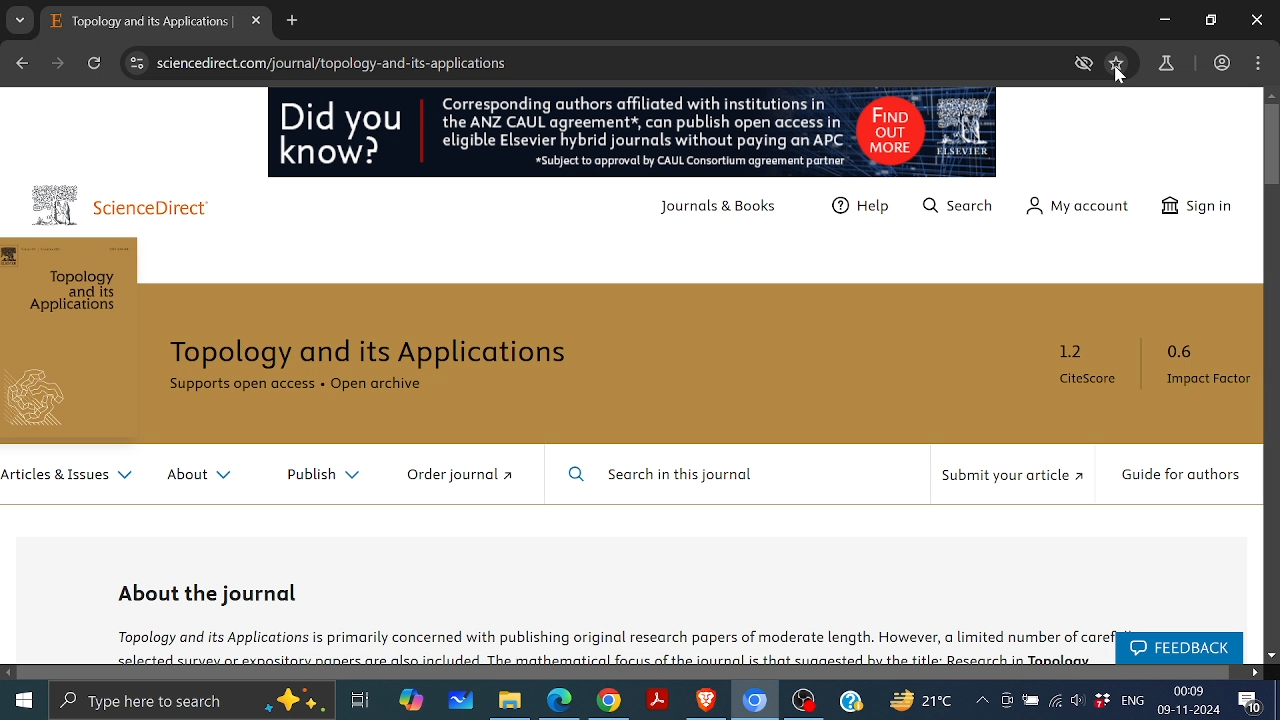 Image resolution: width=1280 pixels, height=720 pixels. Describe the element at coordinates (1455, 780) in the screenshot. I see `` at that location.